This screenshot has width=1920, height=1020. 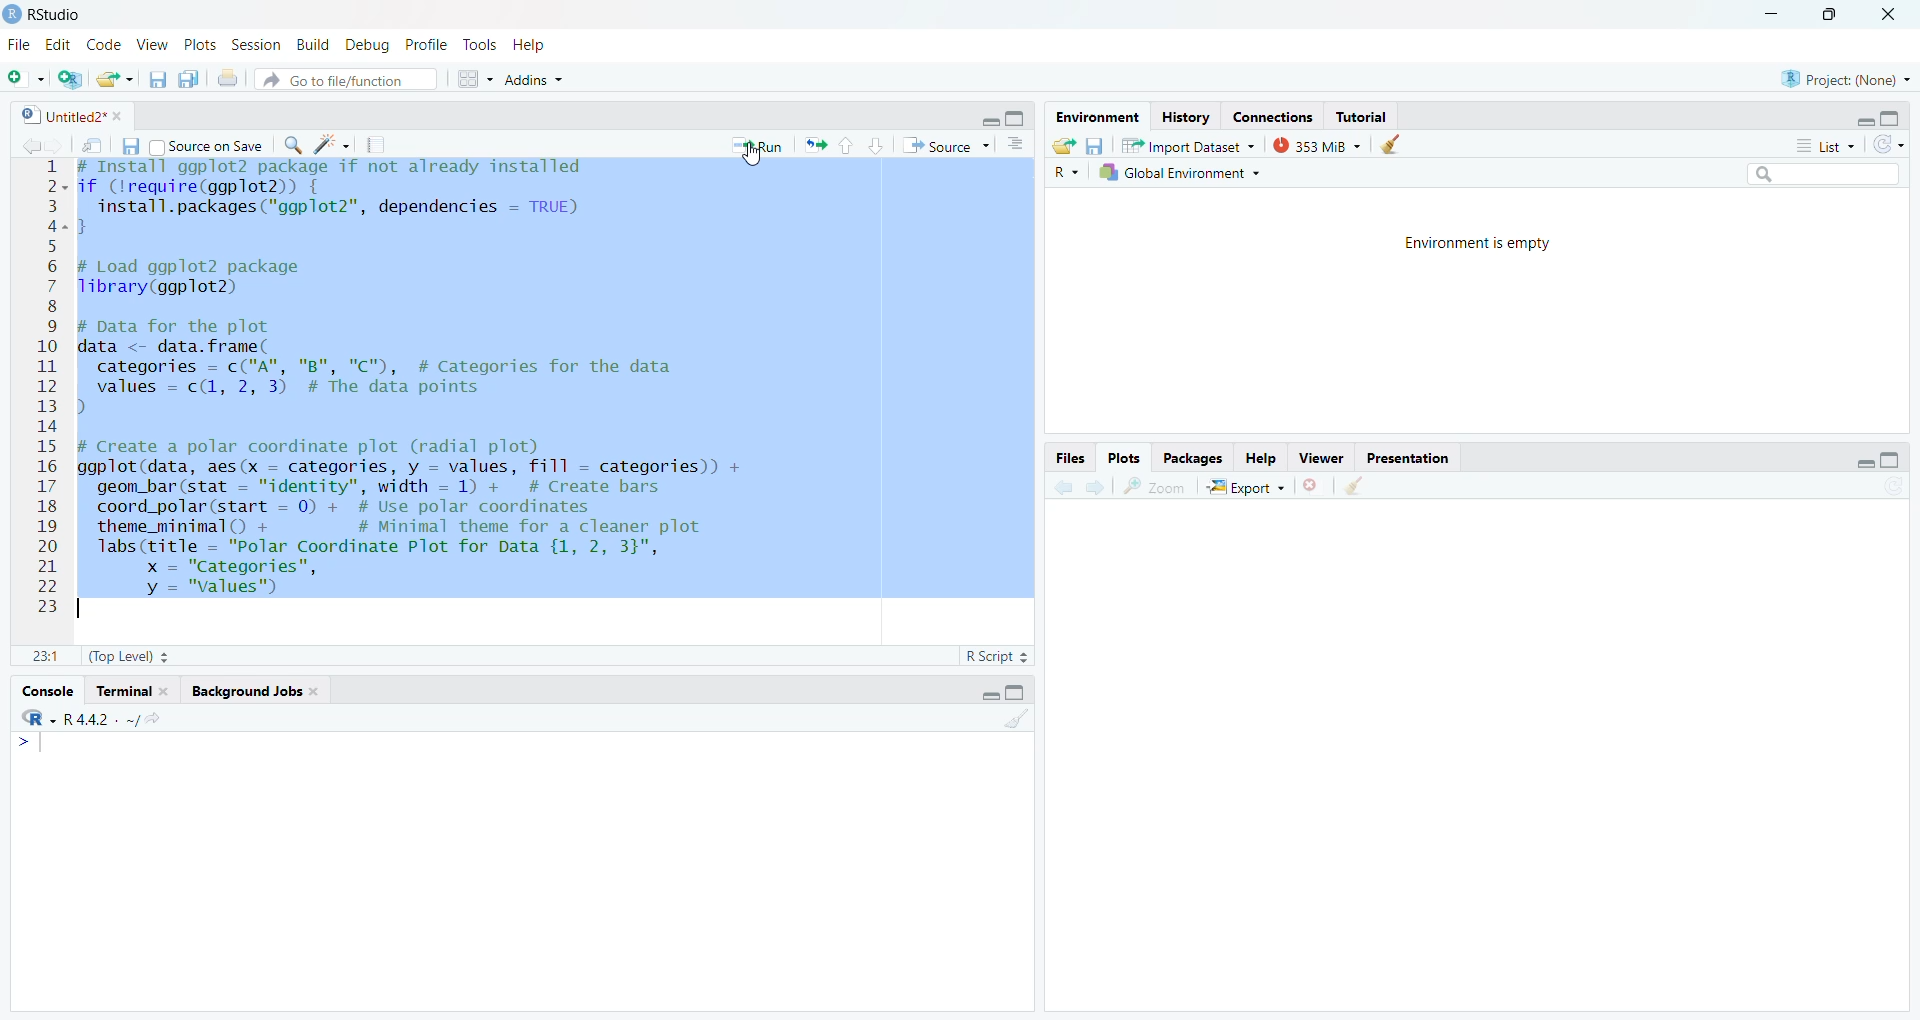 I want to click on Global Environment ~, so click(x=1186, y=176).